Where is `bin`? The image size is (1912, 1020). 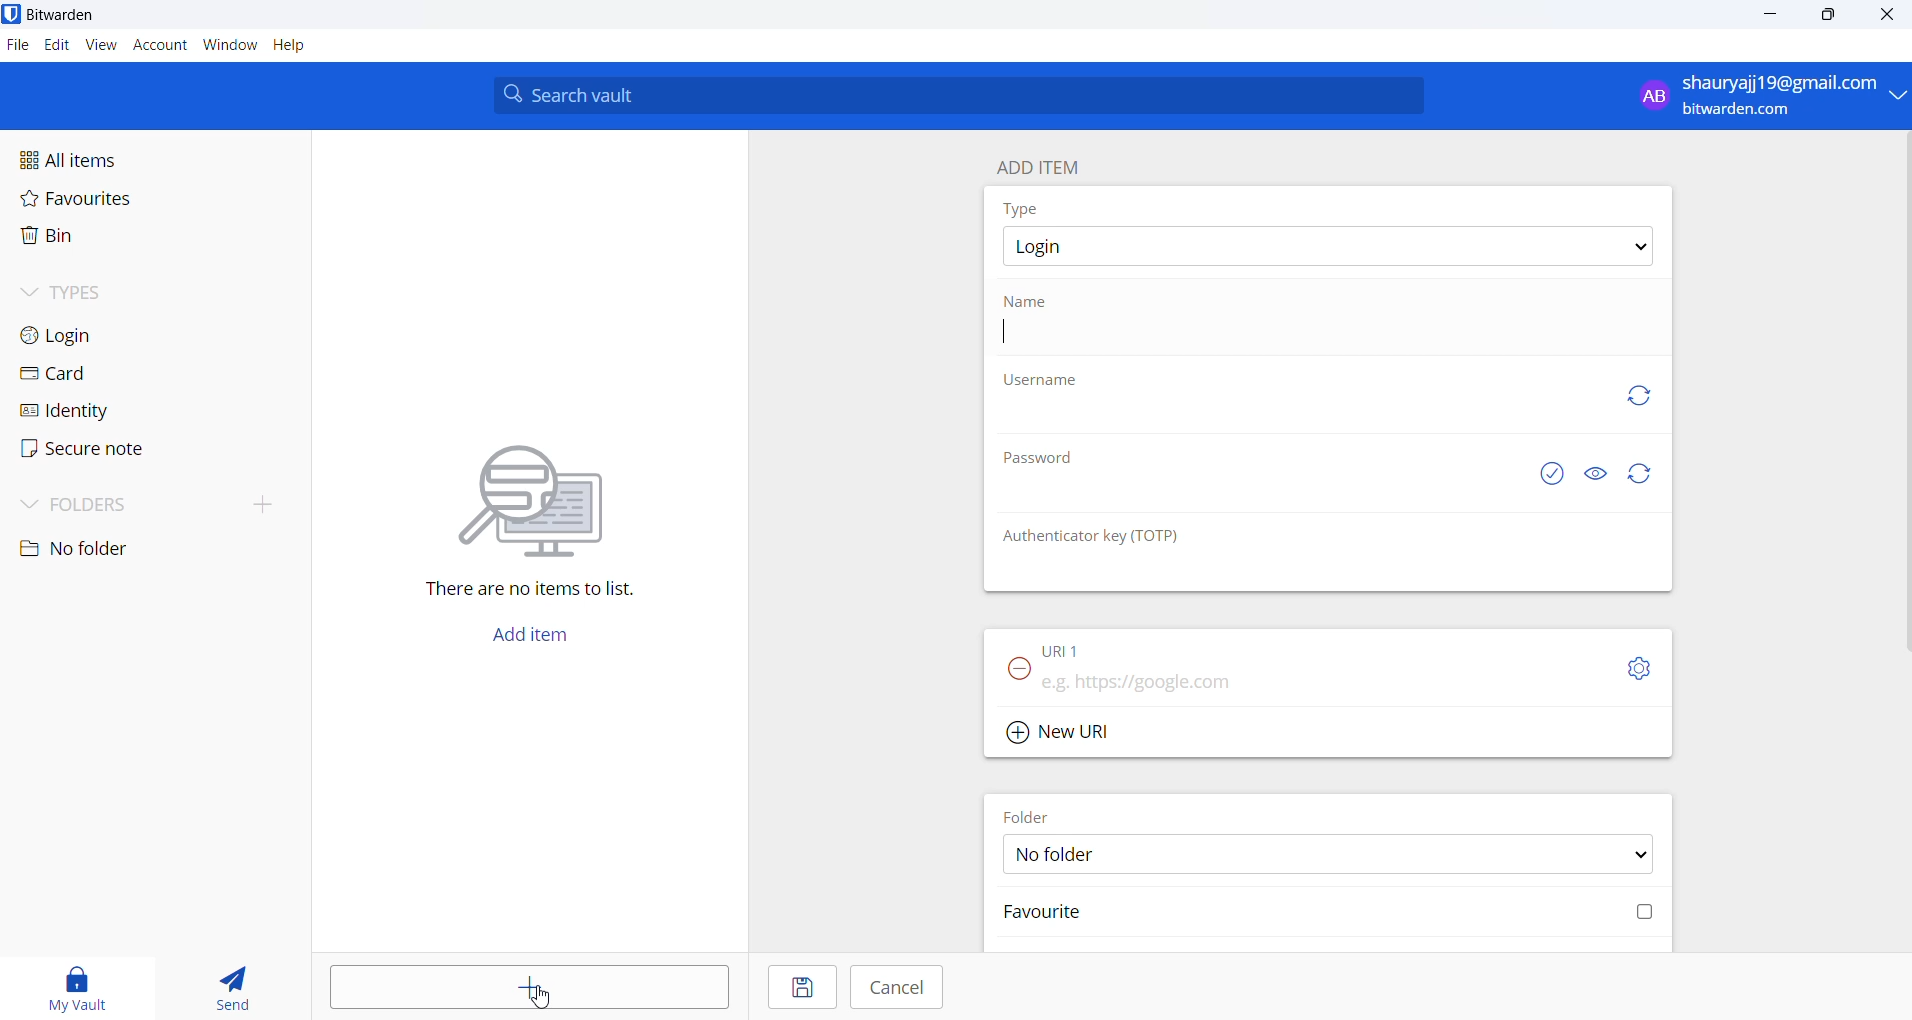 bin is located at coordinates (102, 241).